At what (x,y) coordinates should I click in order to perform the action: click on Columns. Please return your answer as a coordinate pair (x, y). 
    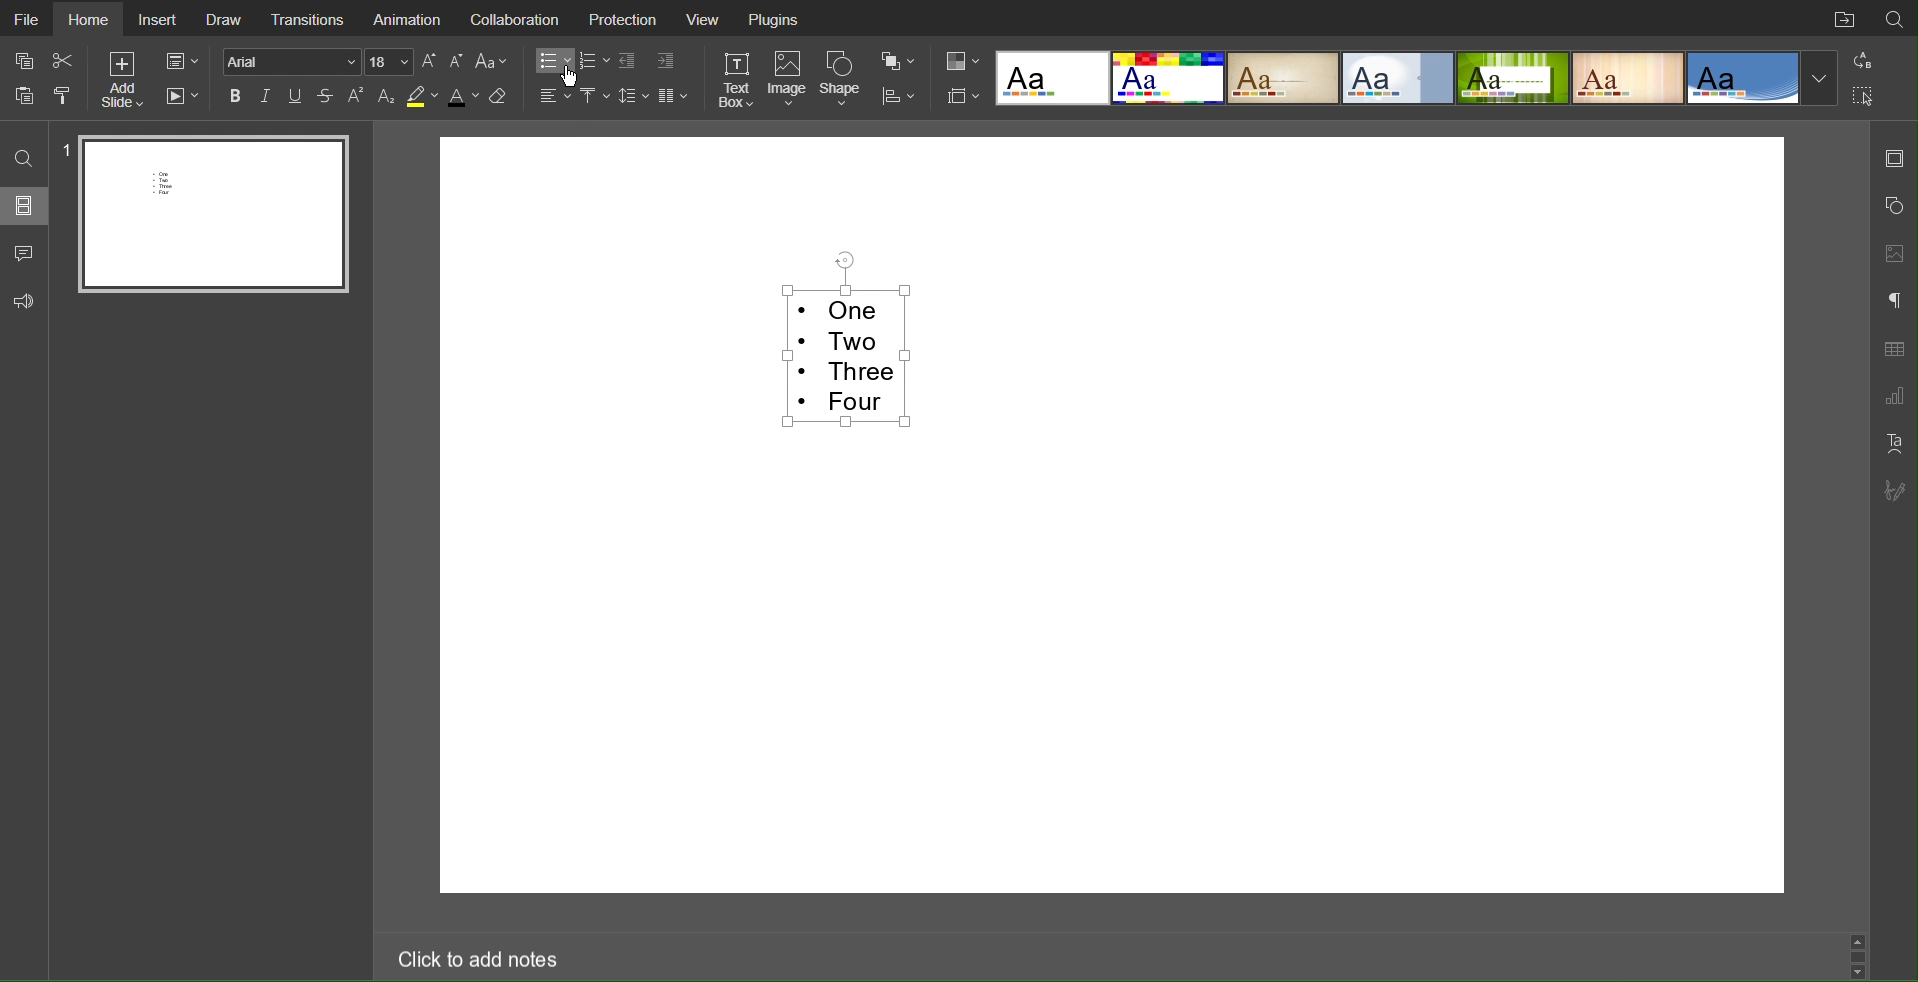
    Looking at the image, I should click on (674, 95).